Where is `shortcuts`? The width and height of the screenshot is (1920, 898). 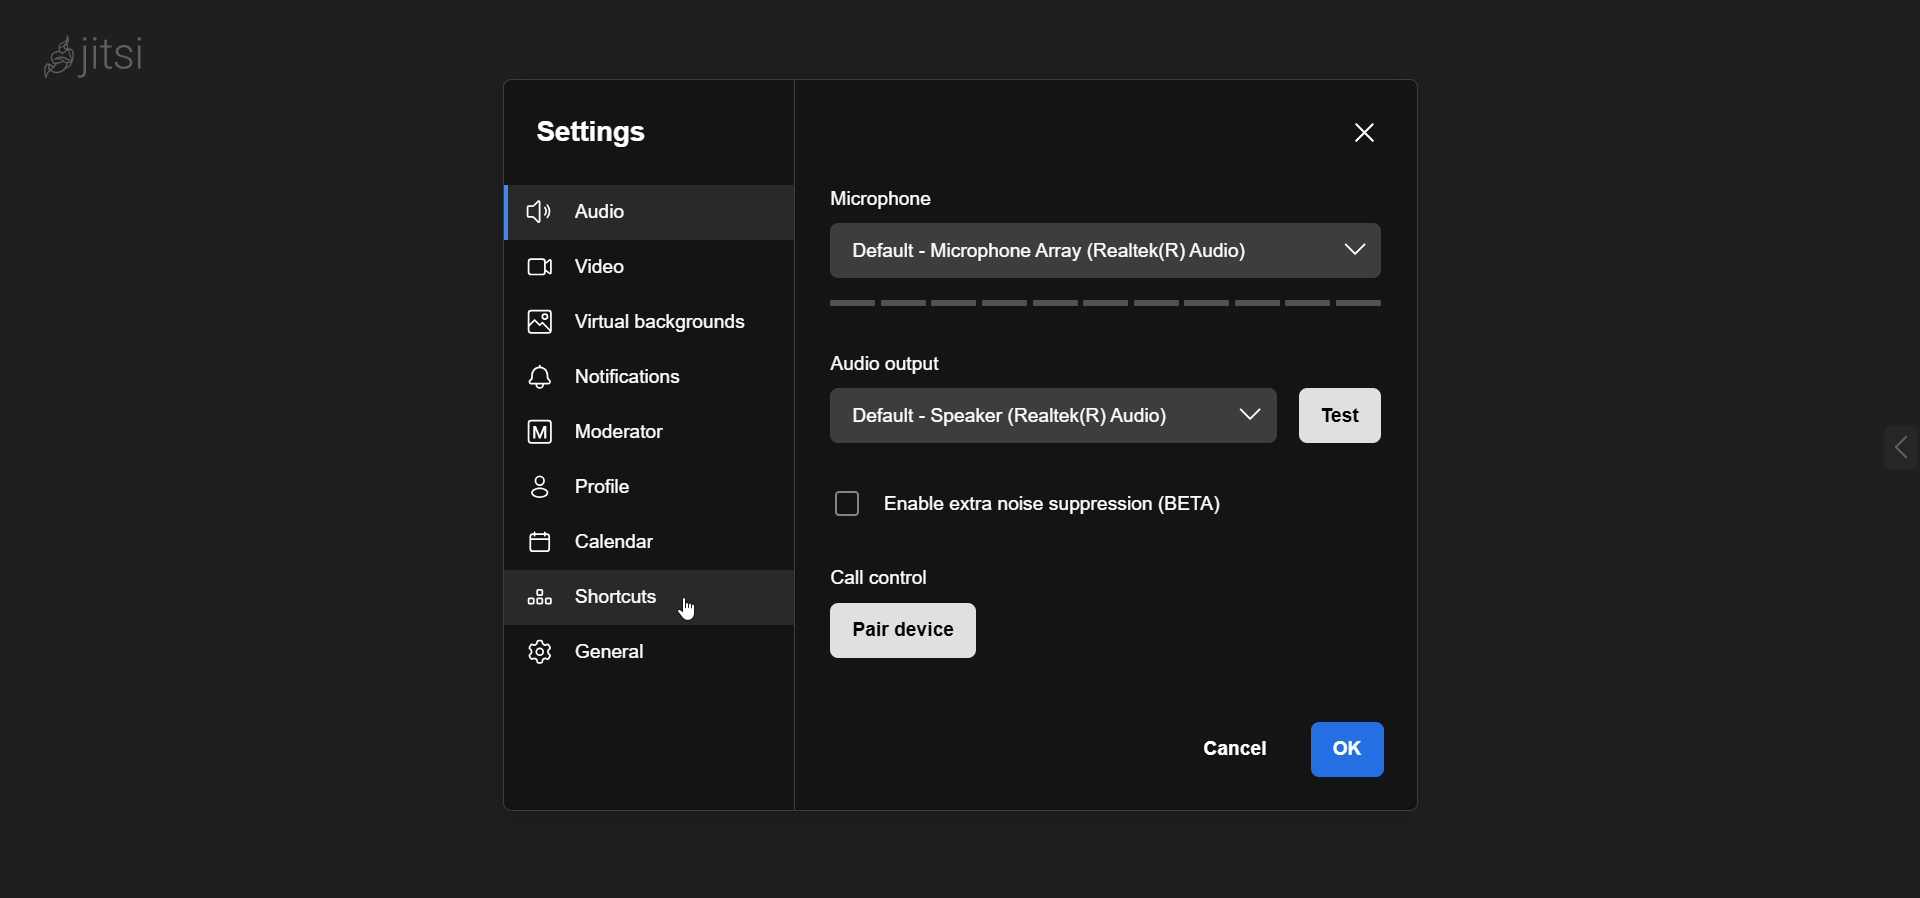 shortcuts is located at coordinates (613, 597).